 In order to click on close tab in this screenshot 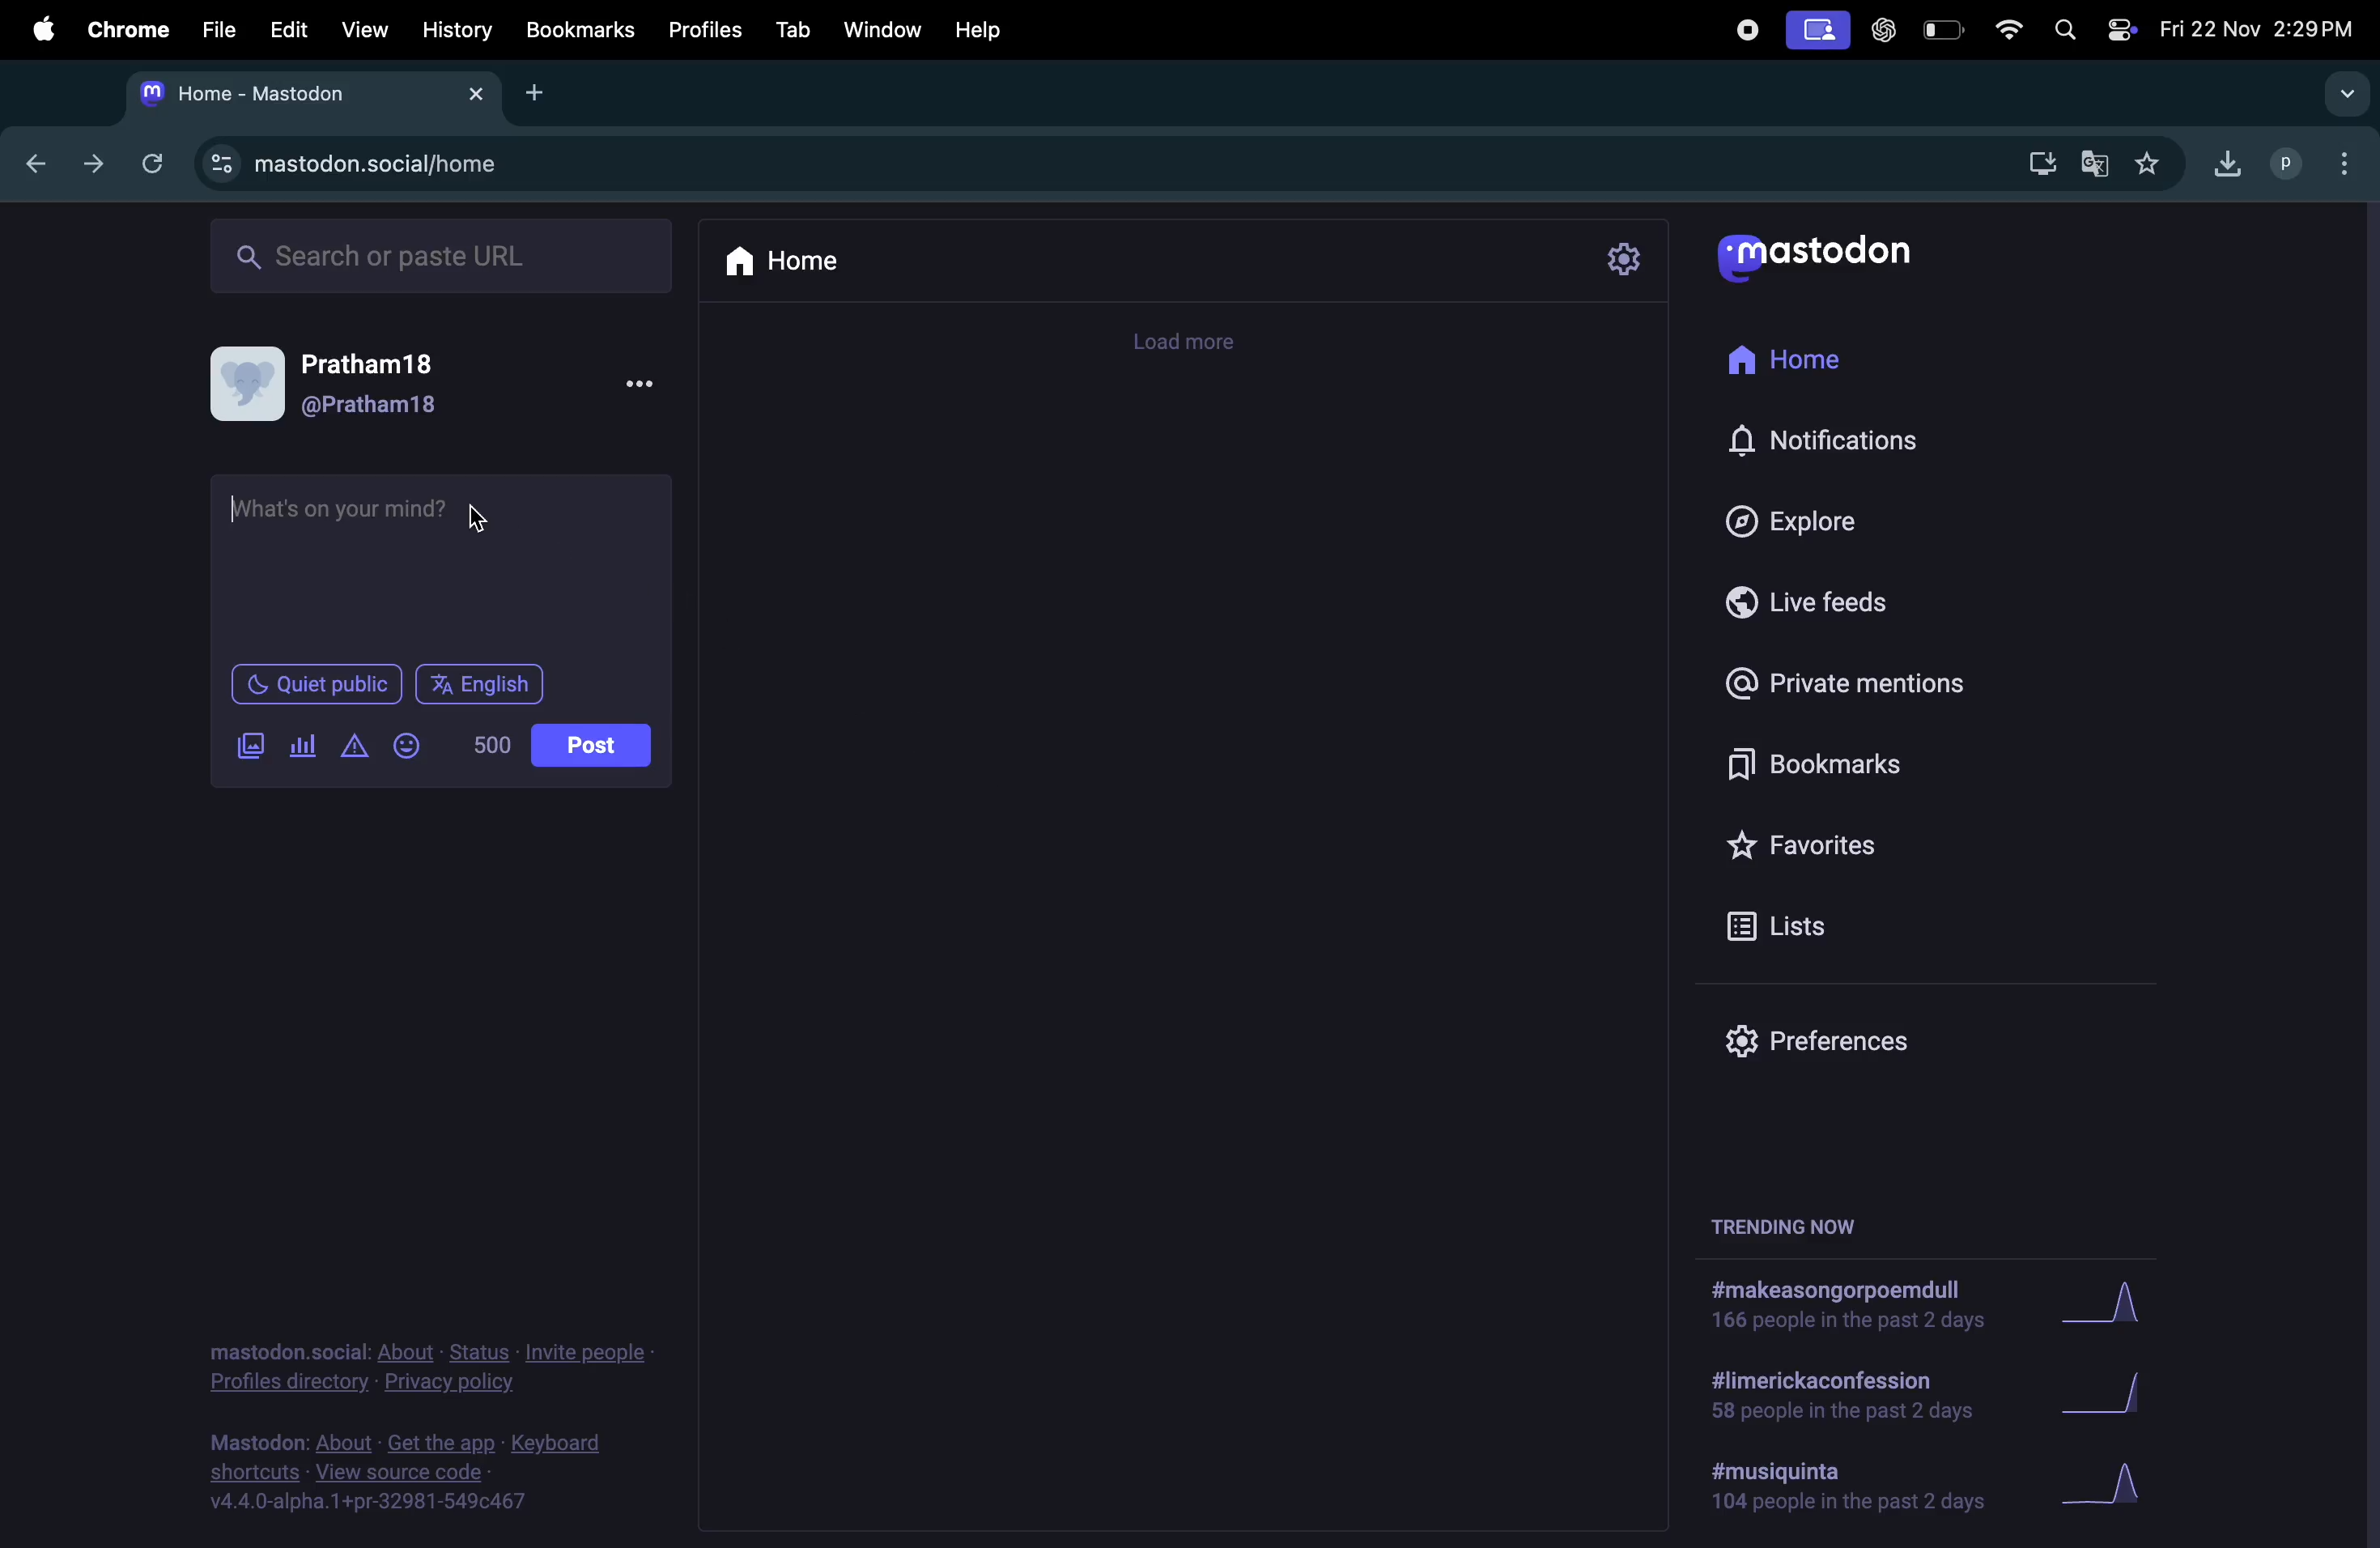, I will do `click(481, 94)`.